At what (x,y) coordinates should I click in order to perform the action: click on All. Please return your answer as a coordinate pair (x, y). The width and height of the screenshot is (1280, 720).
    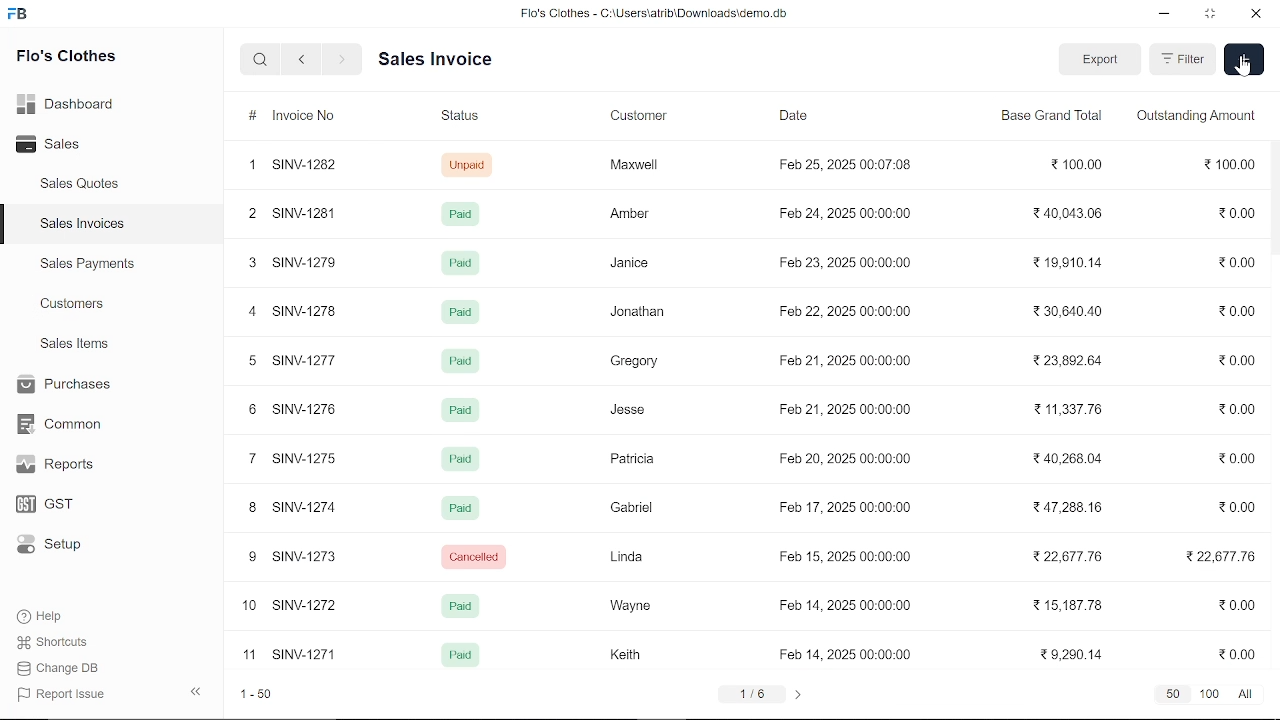
    Looking at the image, I should click on (1244, 695).